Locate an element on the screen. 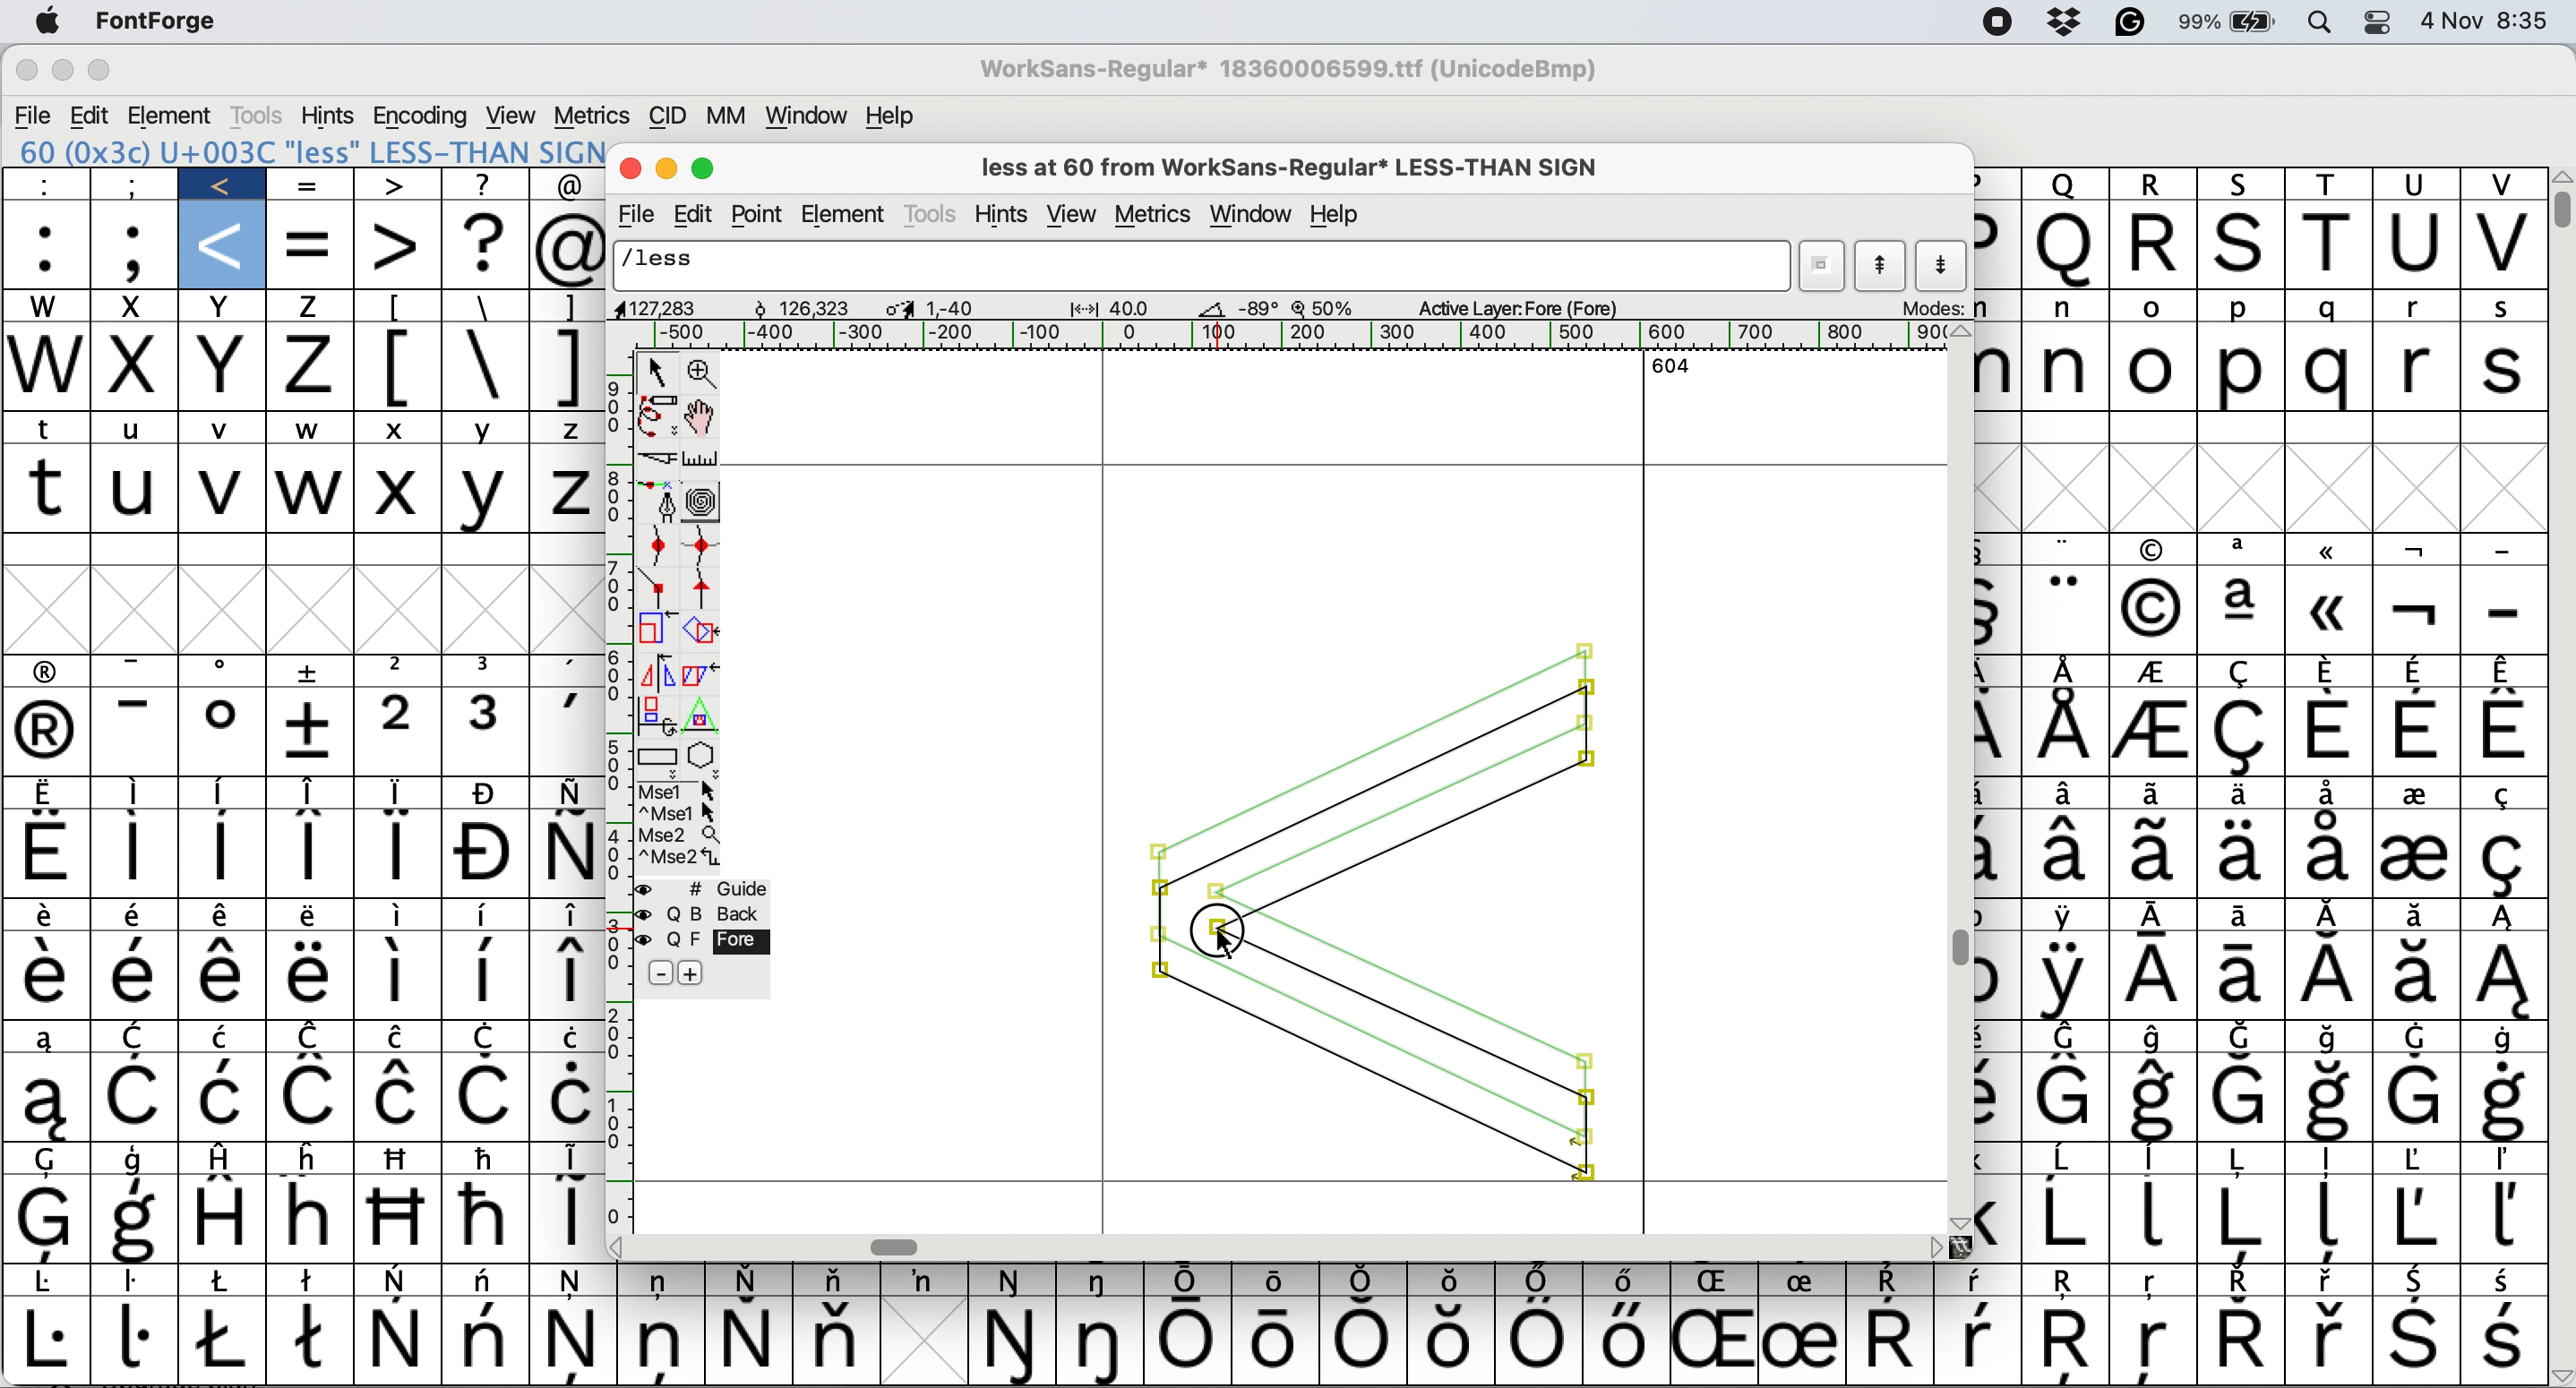 This screenshot has width=2576, height=1388. Symbol is located at coordinates (218, 918).